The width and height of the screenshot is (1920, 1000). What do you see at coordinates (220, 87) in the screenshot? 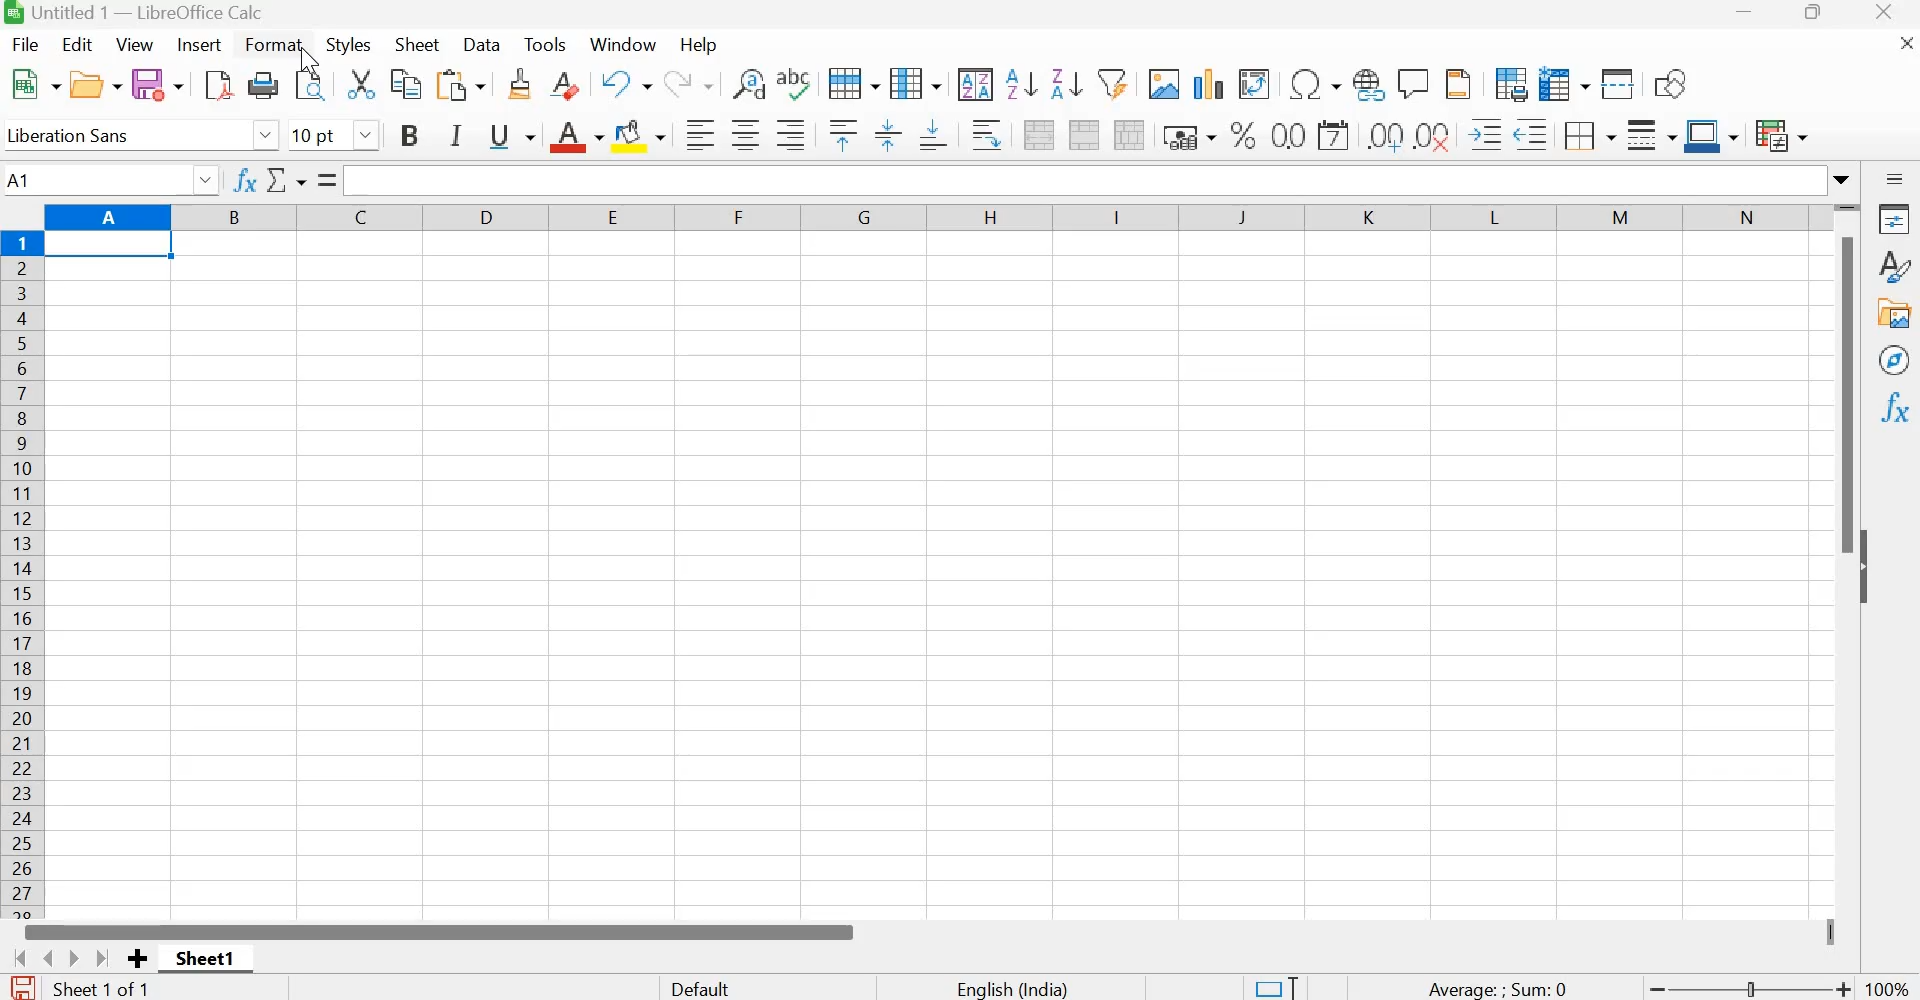
I see `Export directly as PDF` at bounding box center [220, 87].